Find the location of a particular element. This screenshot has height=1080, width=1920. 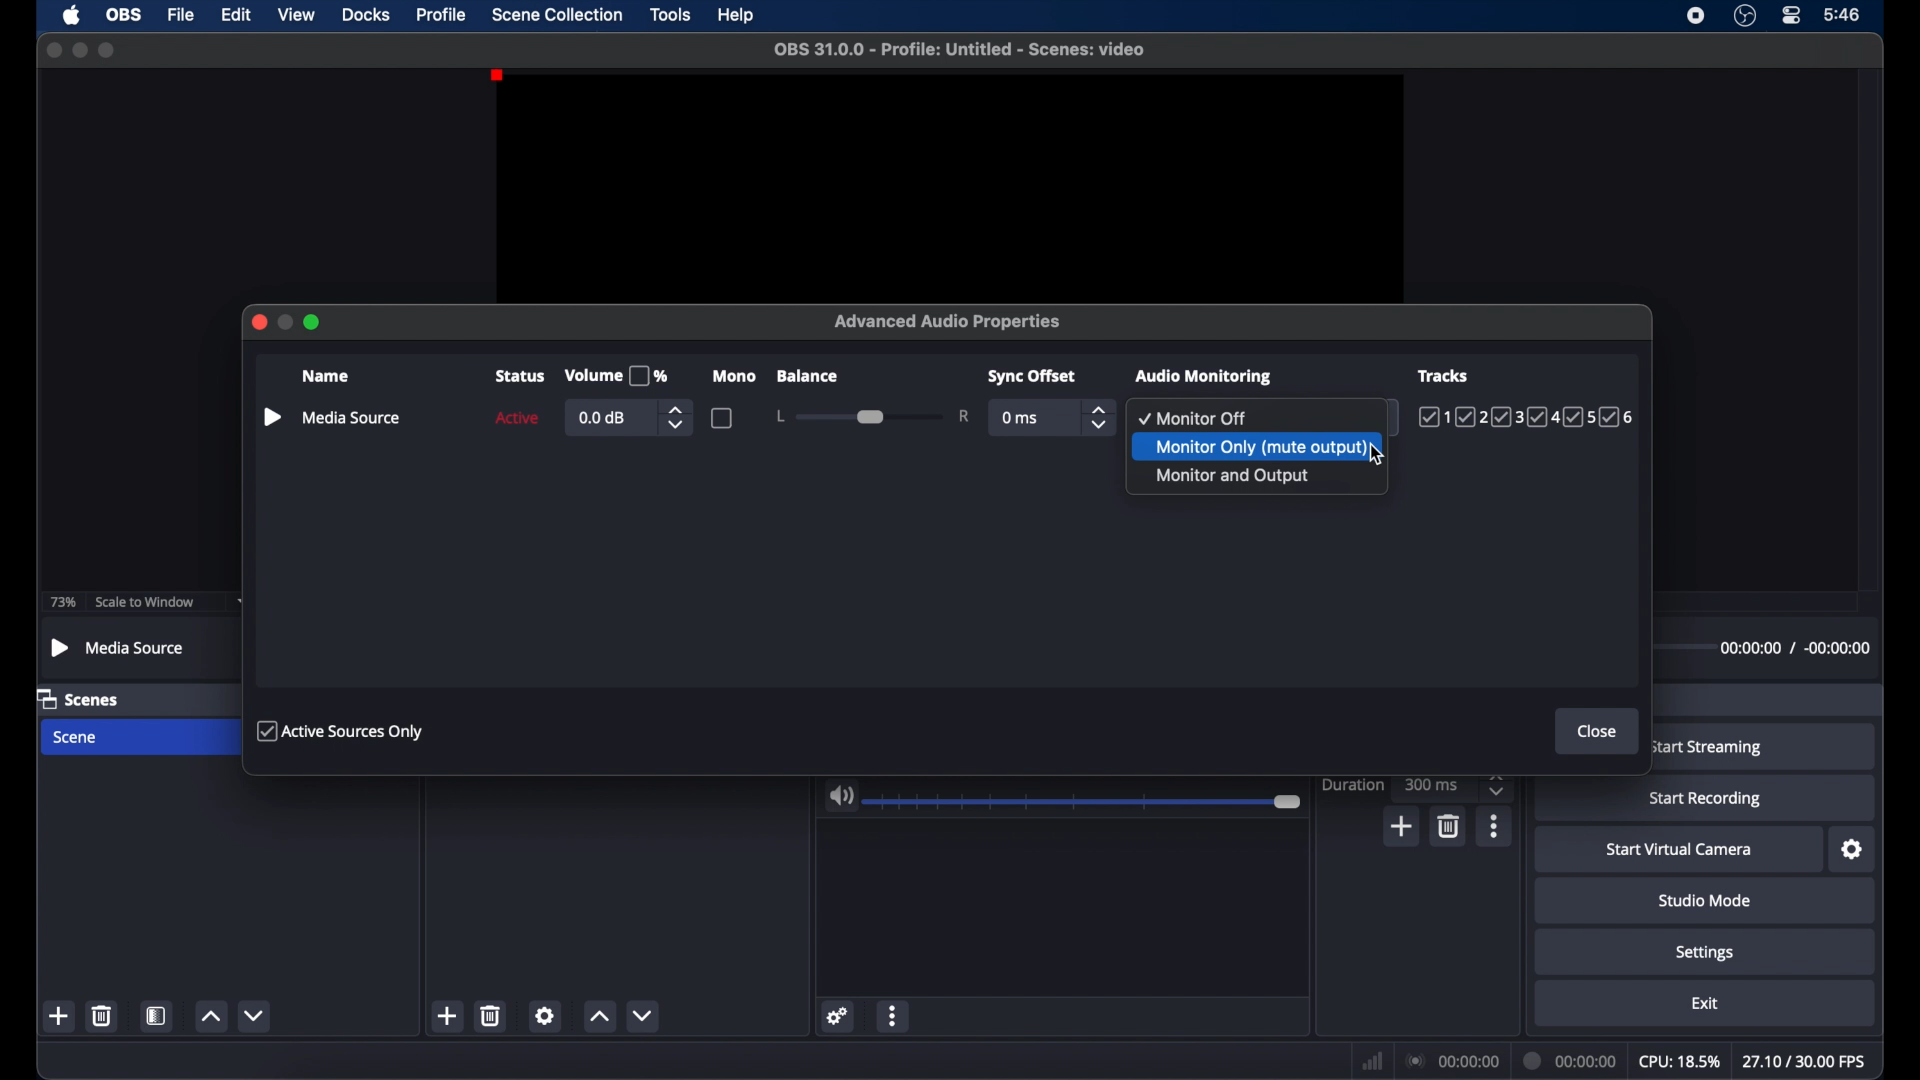

maximize is located at coordinates (314, 322).